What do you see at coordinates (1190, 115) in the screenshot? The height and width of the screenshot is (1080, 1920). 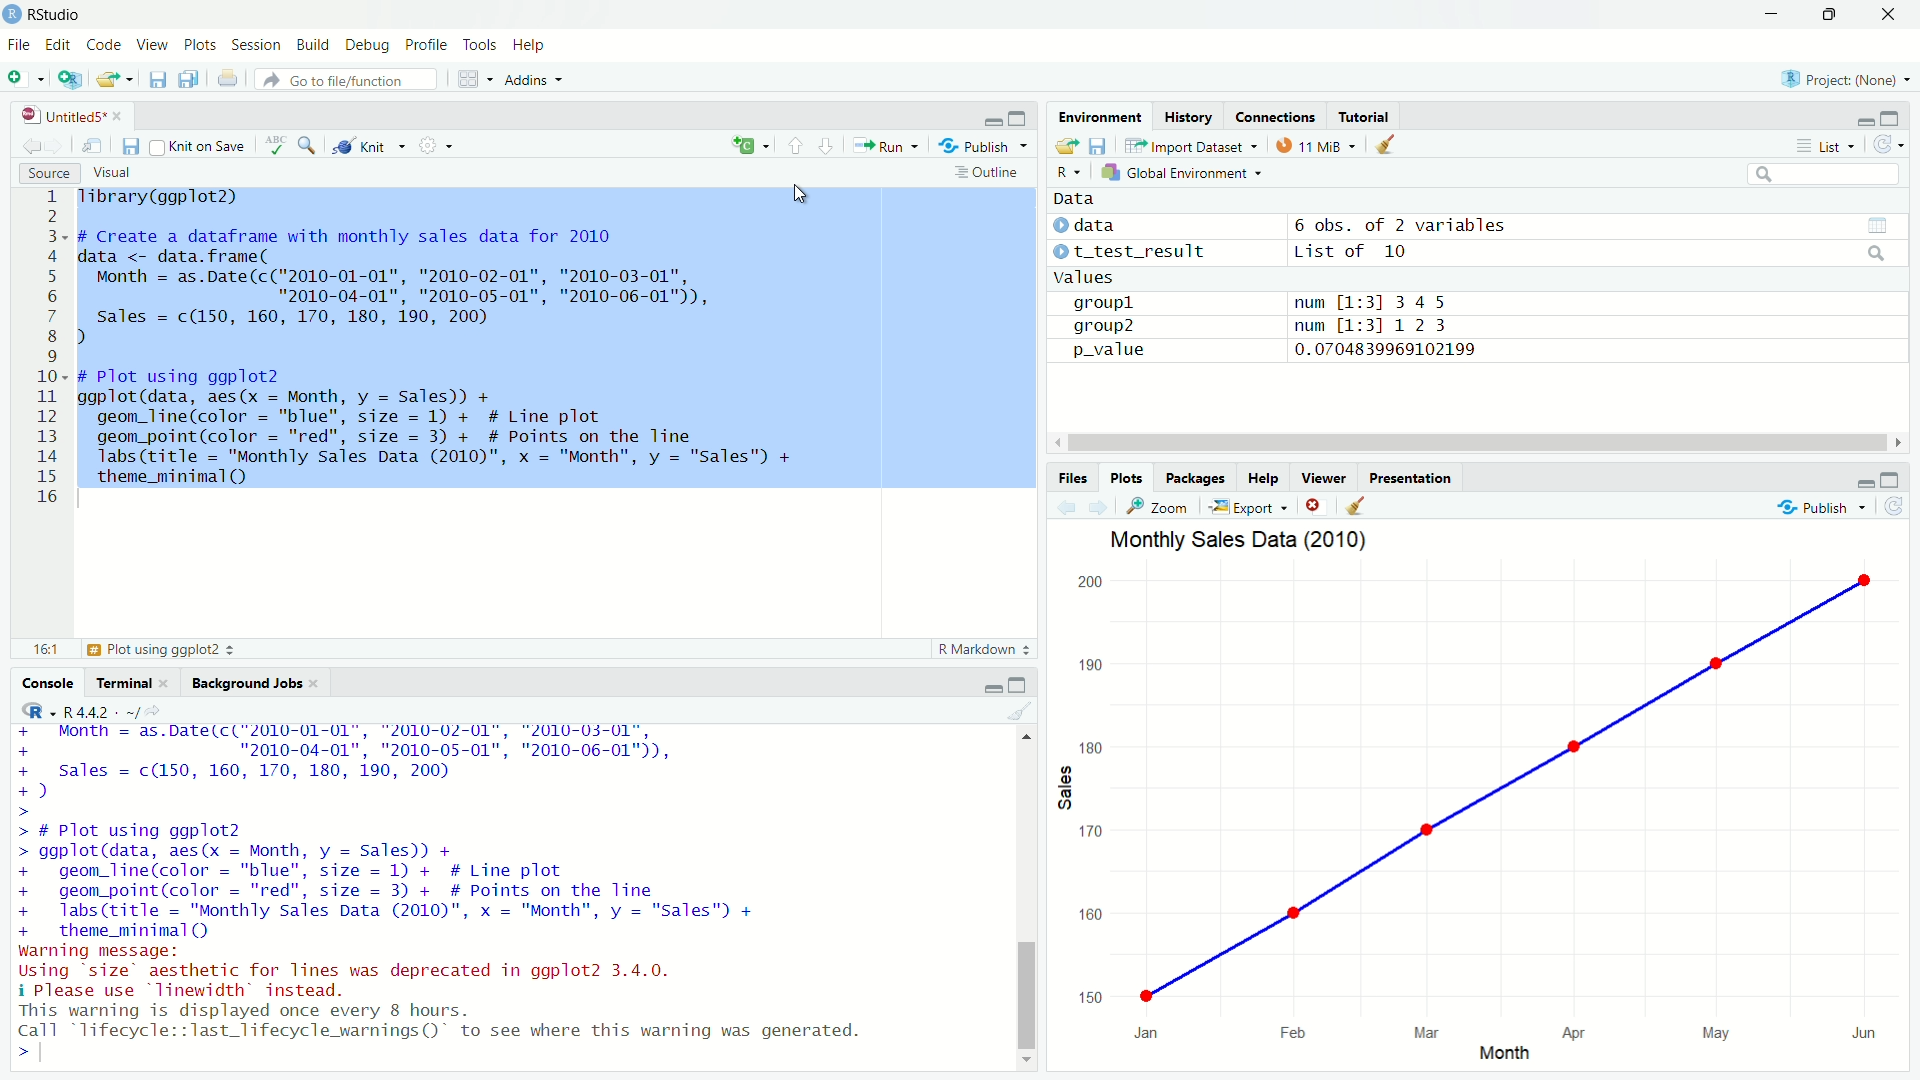 I see `History` at bounding box center [1190, 115].